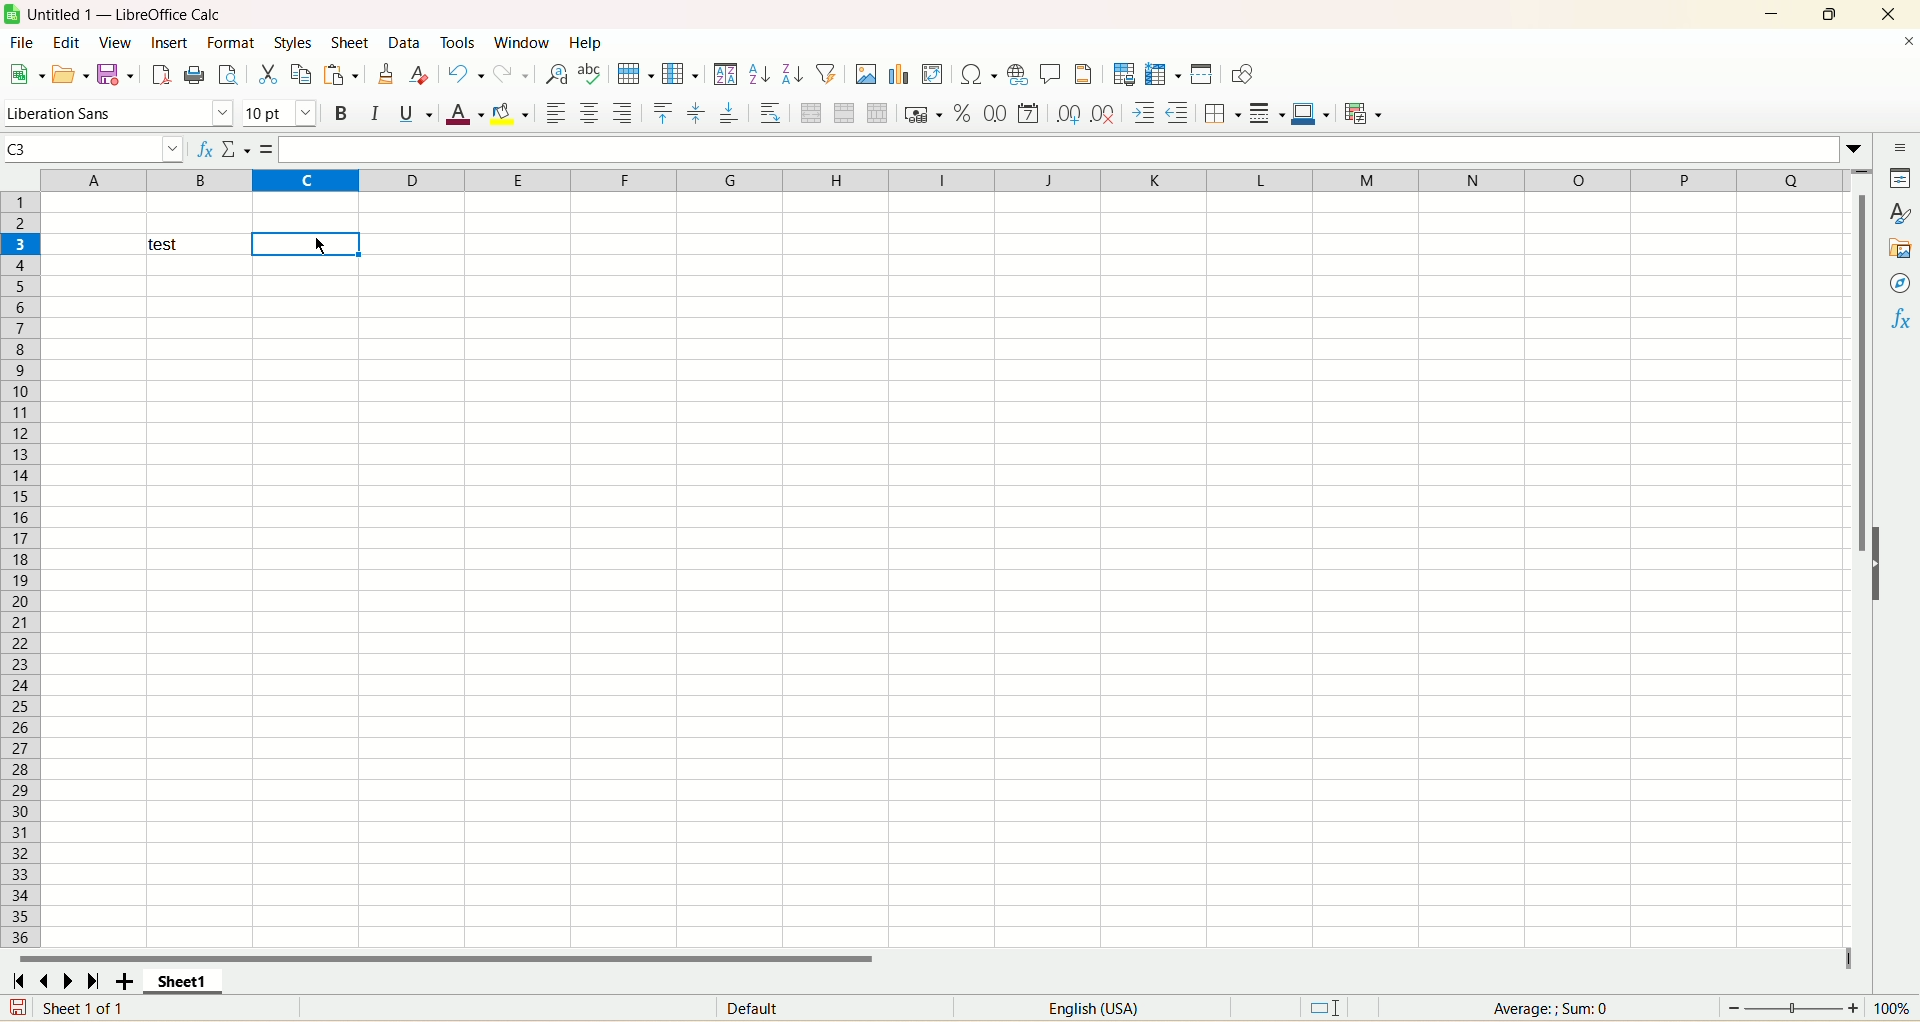 The image size is (1920, 1022). Describe the element at coordinates (586, 42) in the screenshot. I see `help` at that location.